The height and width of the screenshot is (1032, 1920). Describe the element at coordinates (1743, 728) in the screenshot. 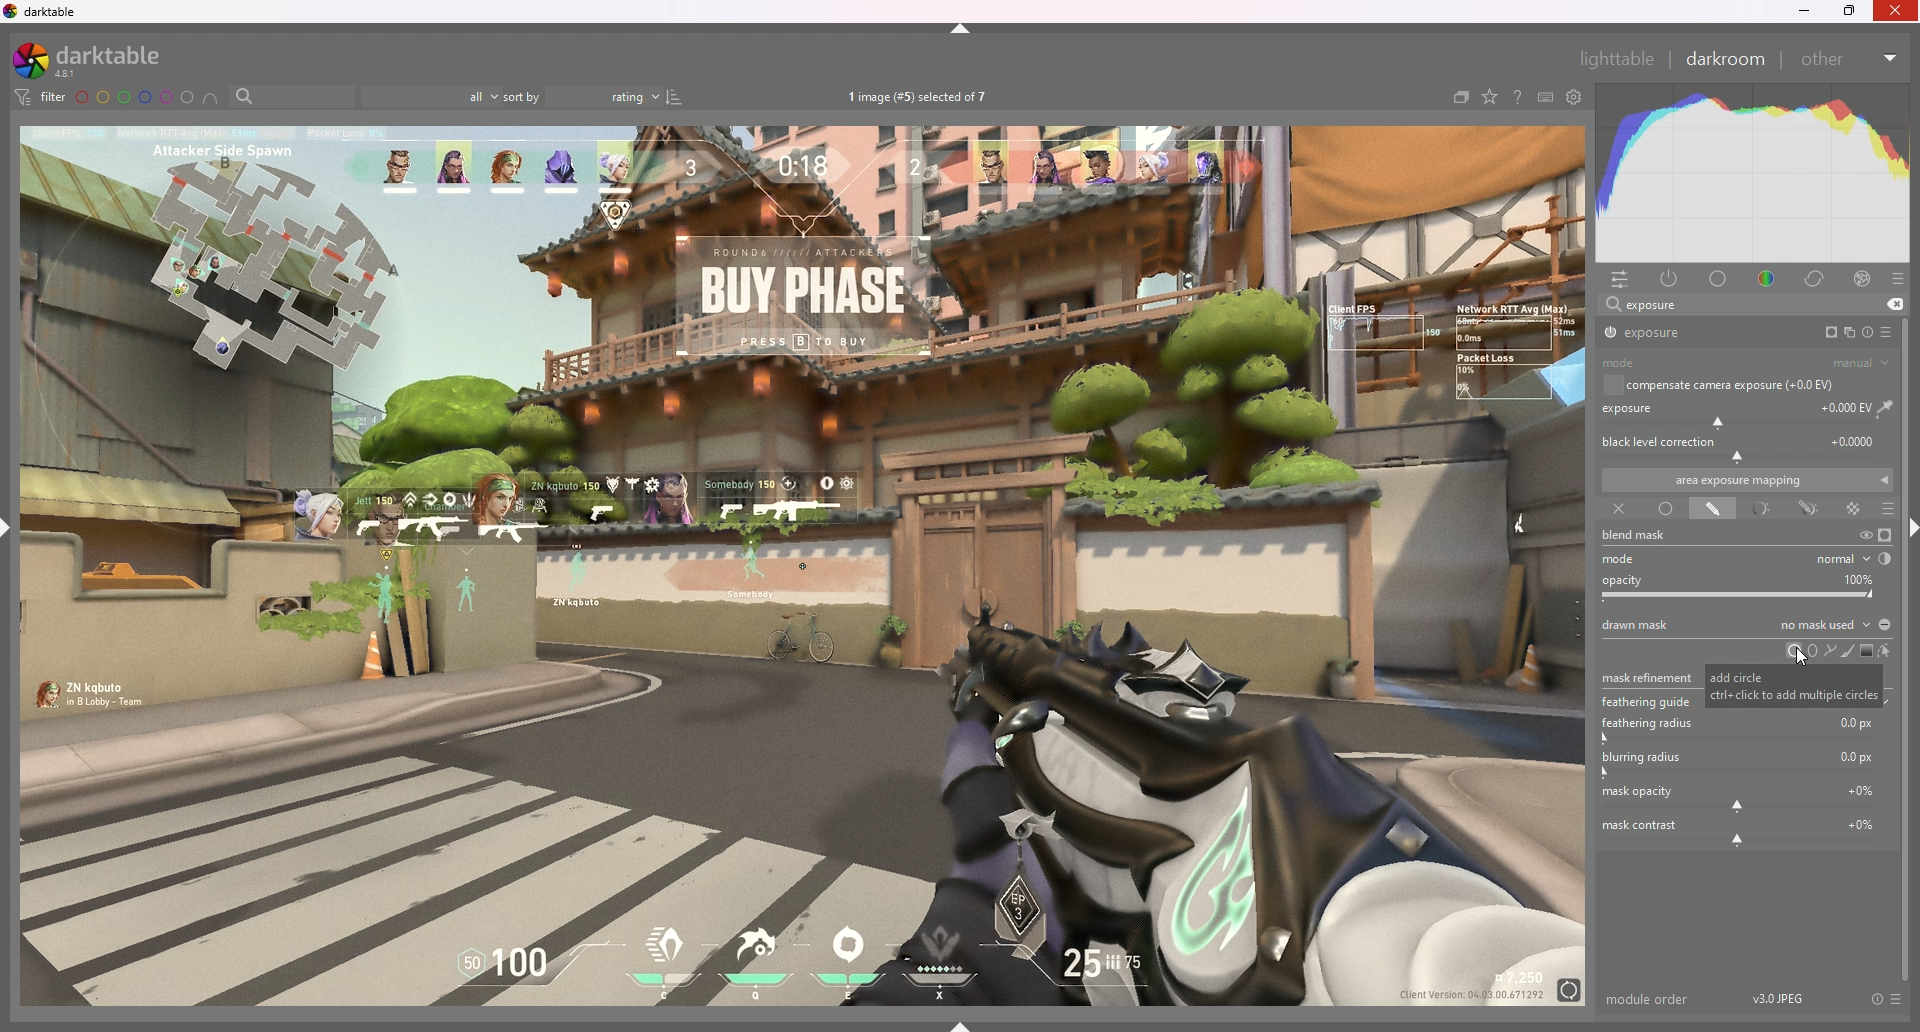

I see `feathuring` at that location.